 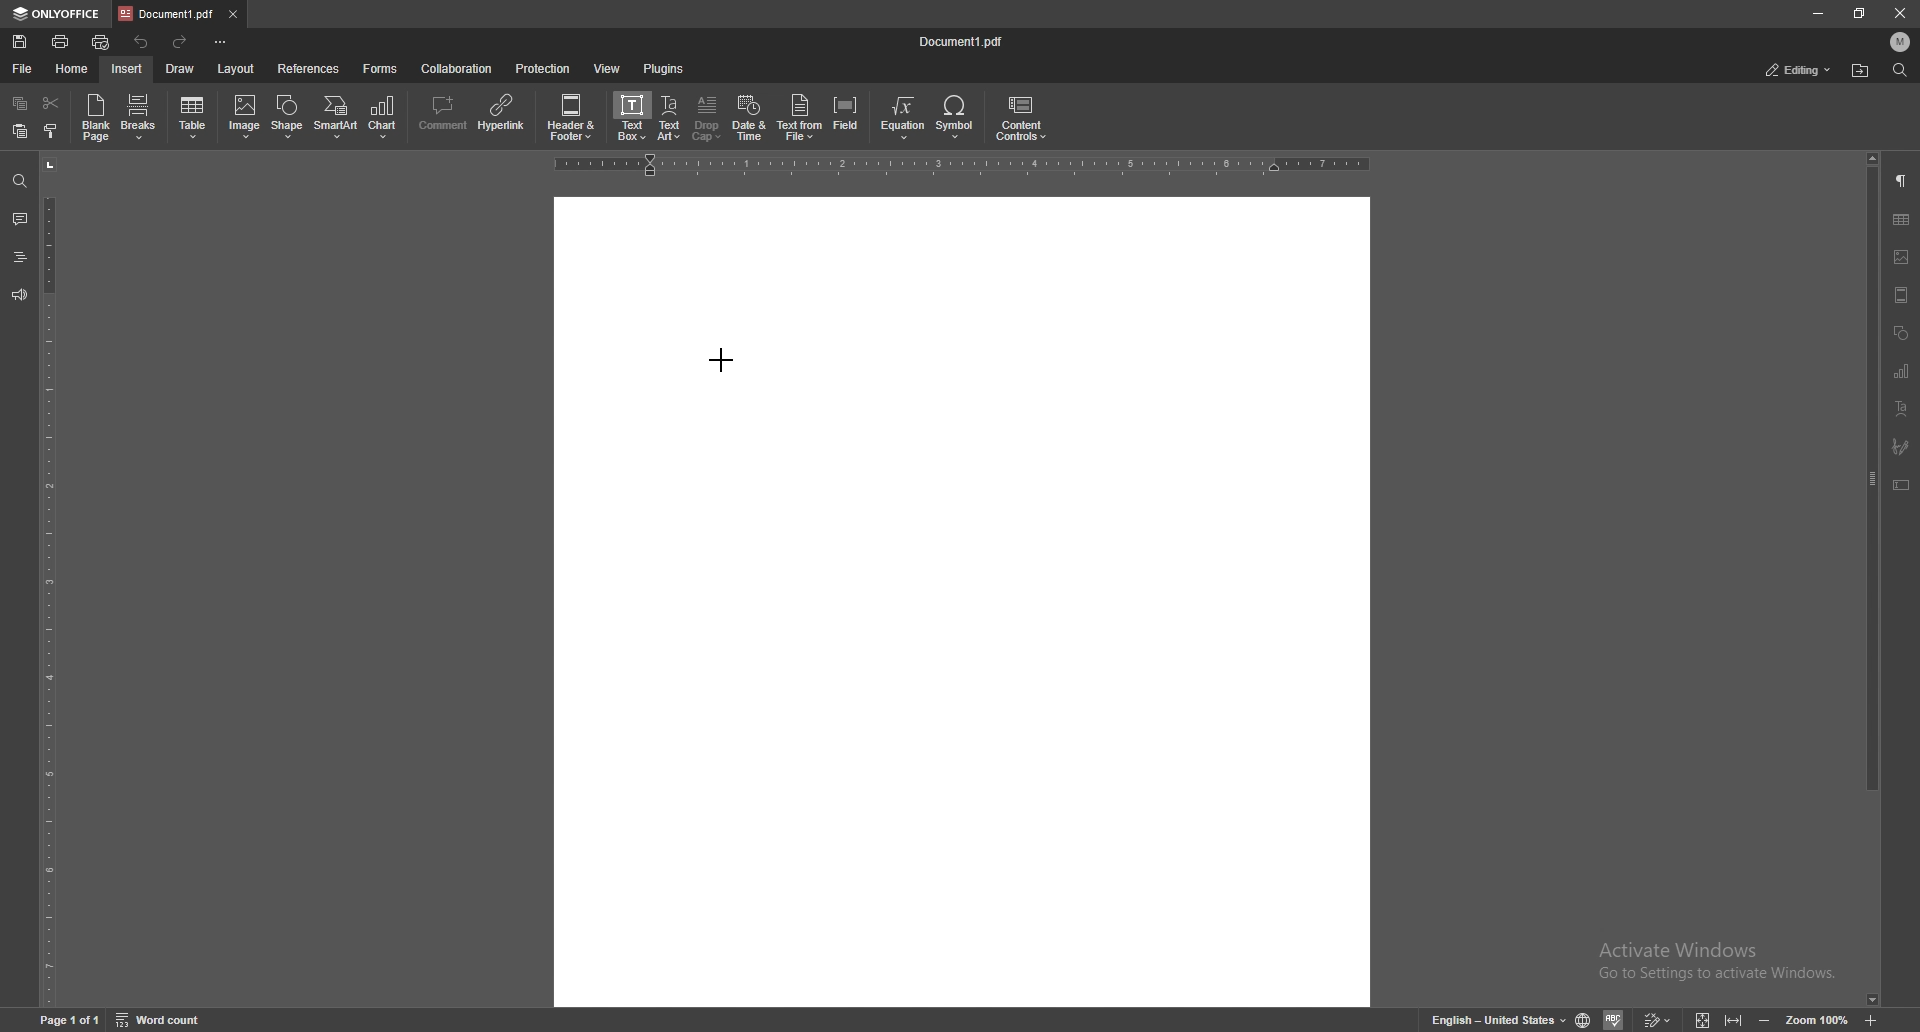 What do you see at coordinates (183, 43) in the screenshot?
I see `redo` at bounding box center [183, 43].